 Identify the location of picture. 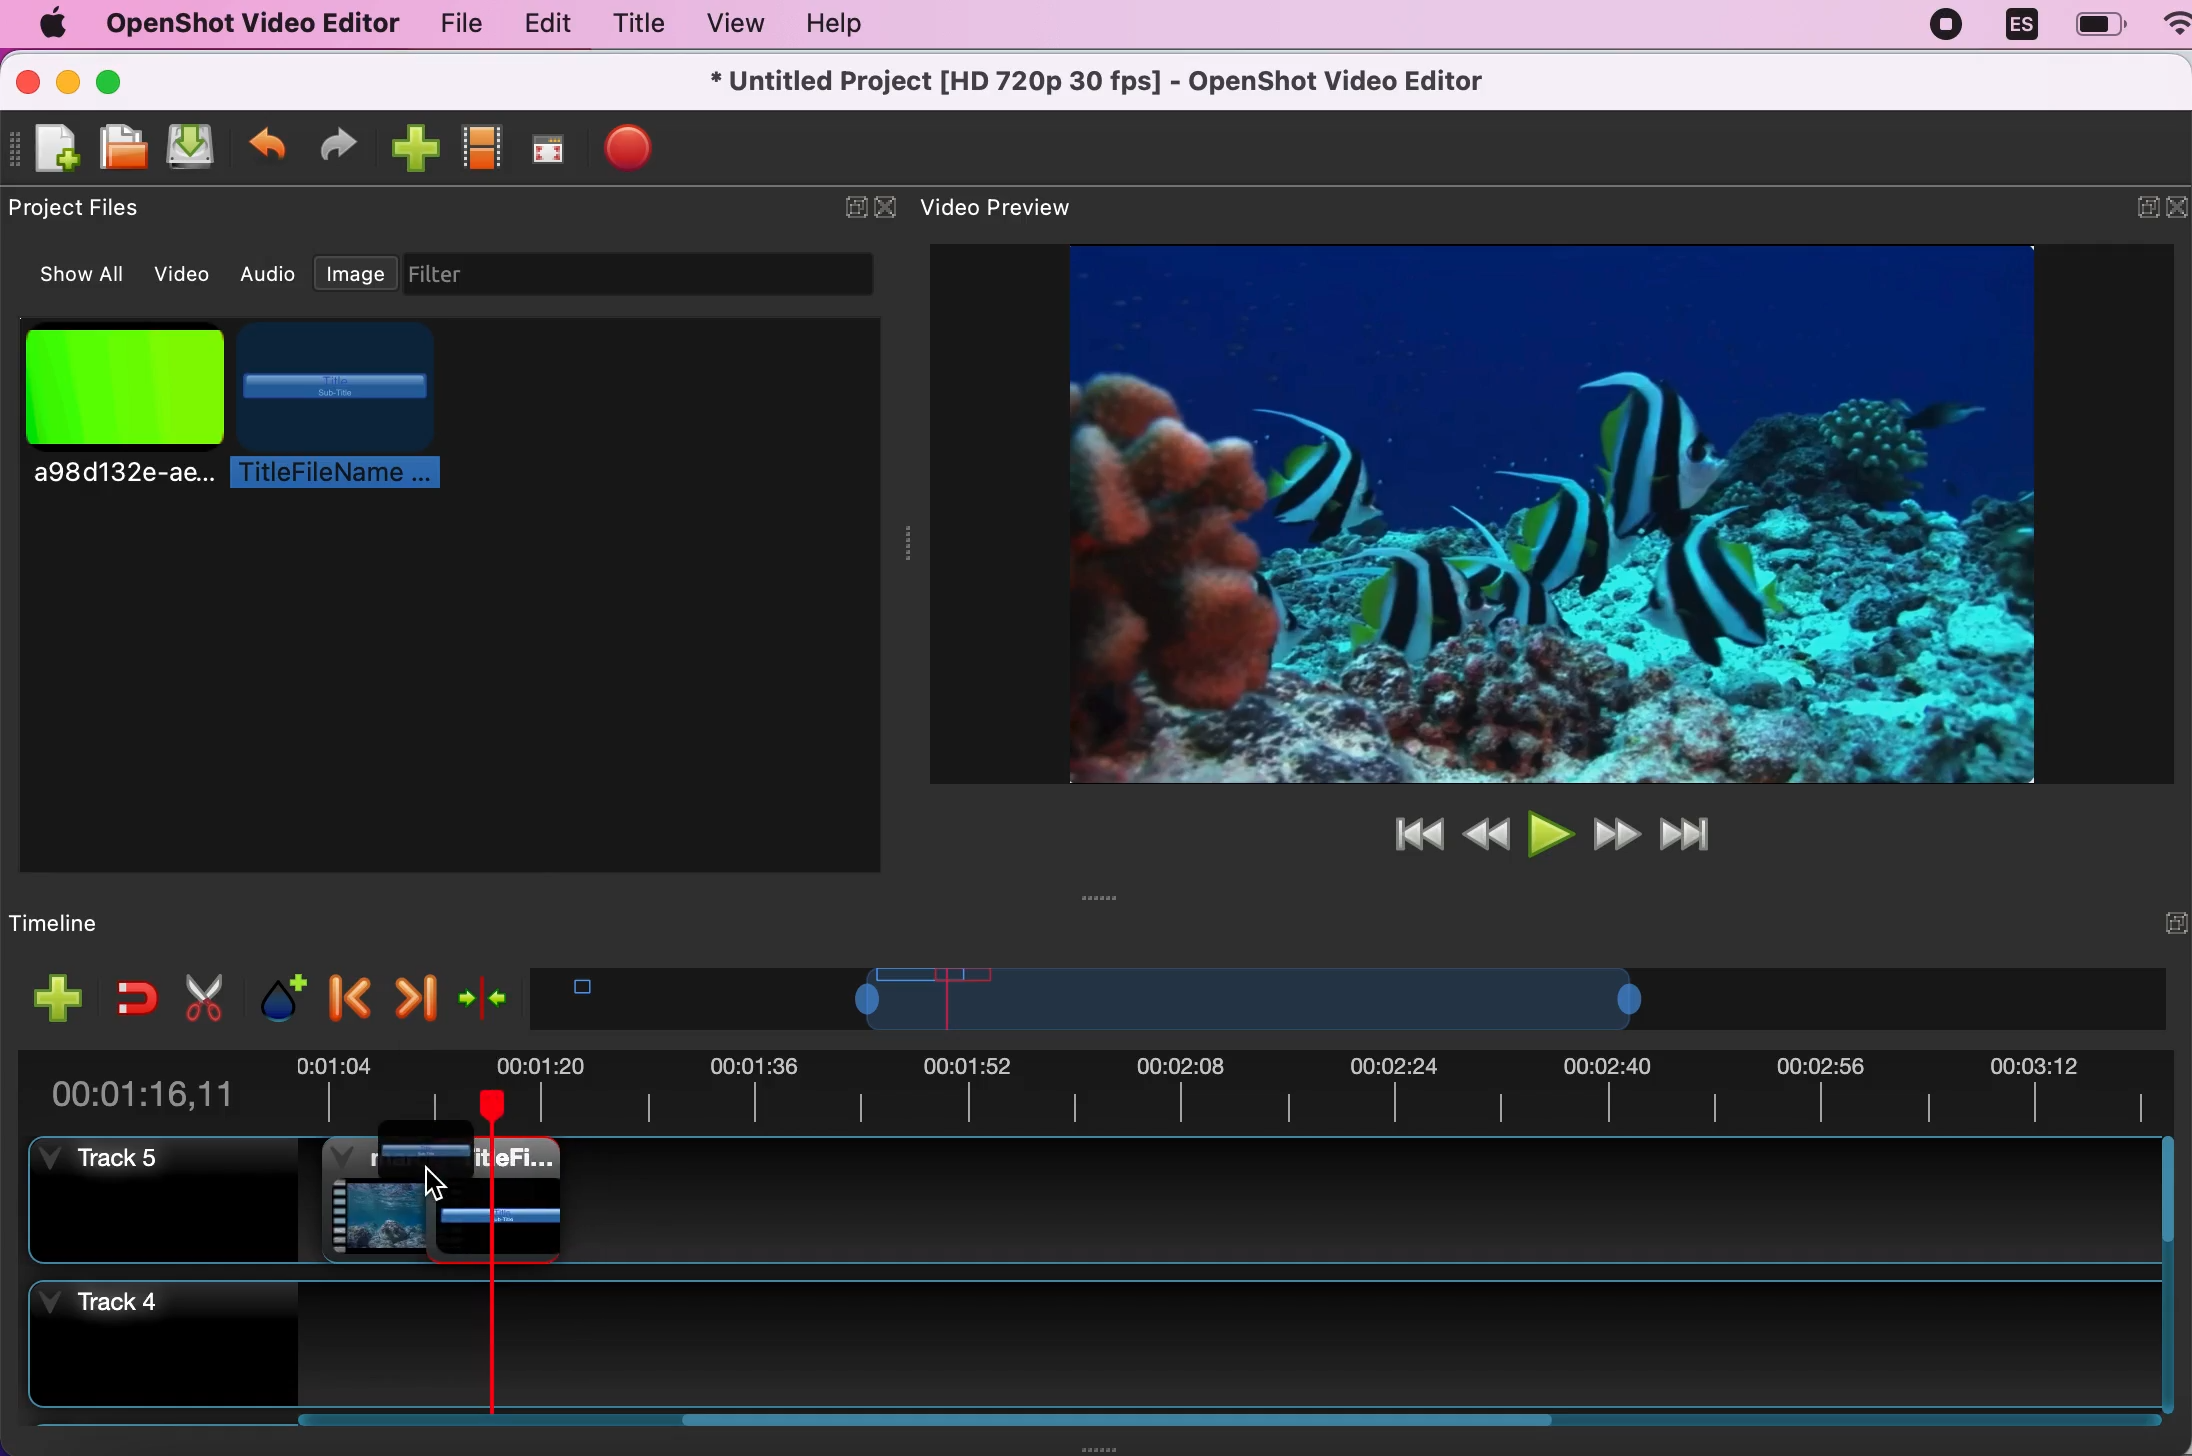
(119, 420).